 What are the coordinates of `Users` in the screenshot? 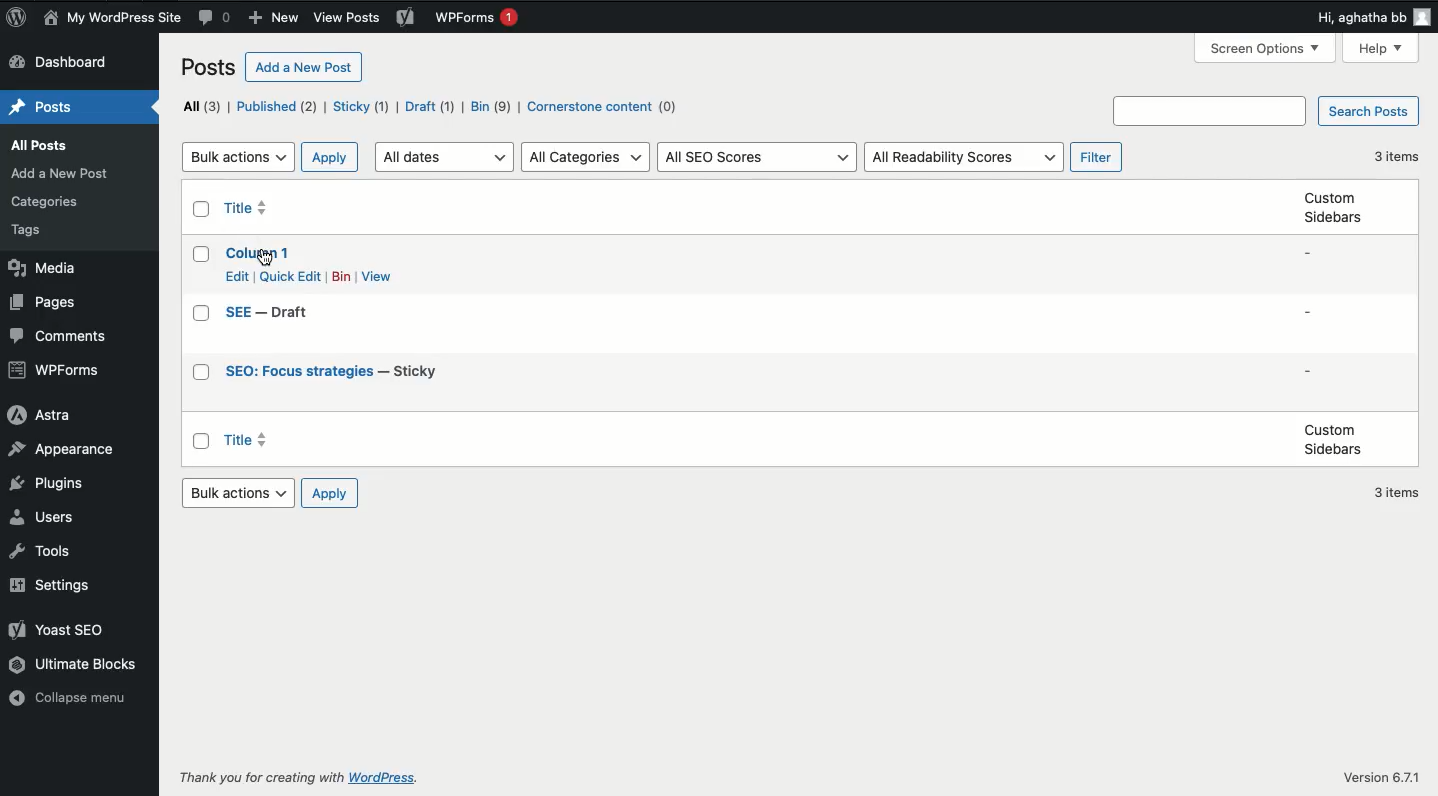 It's located at (40, 516).